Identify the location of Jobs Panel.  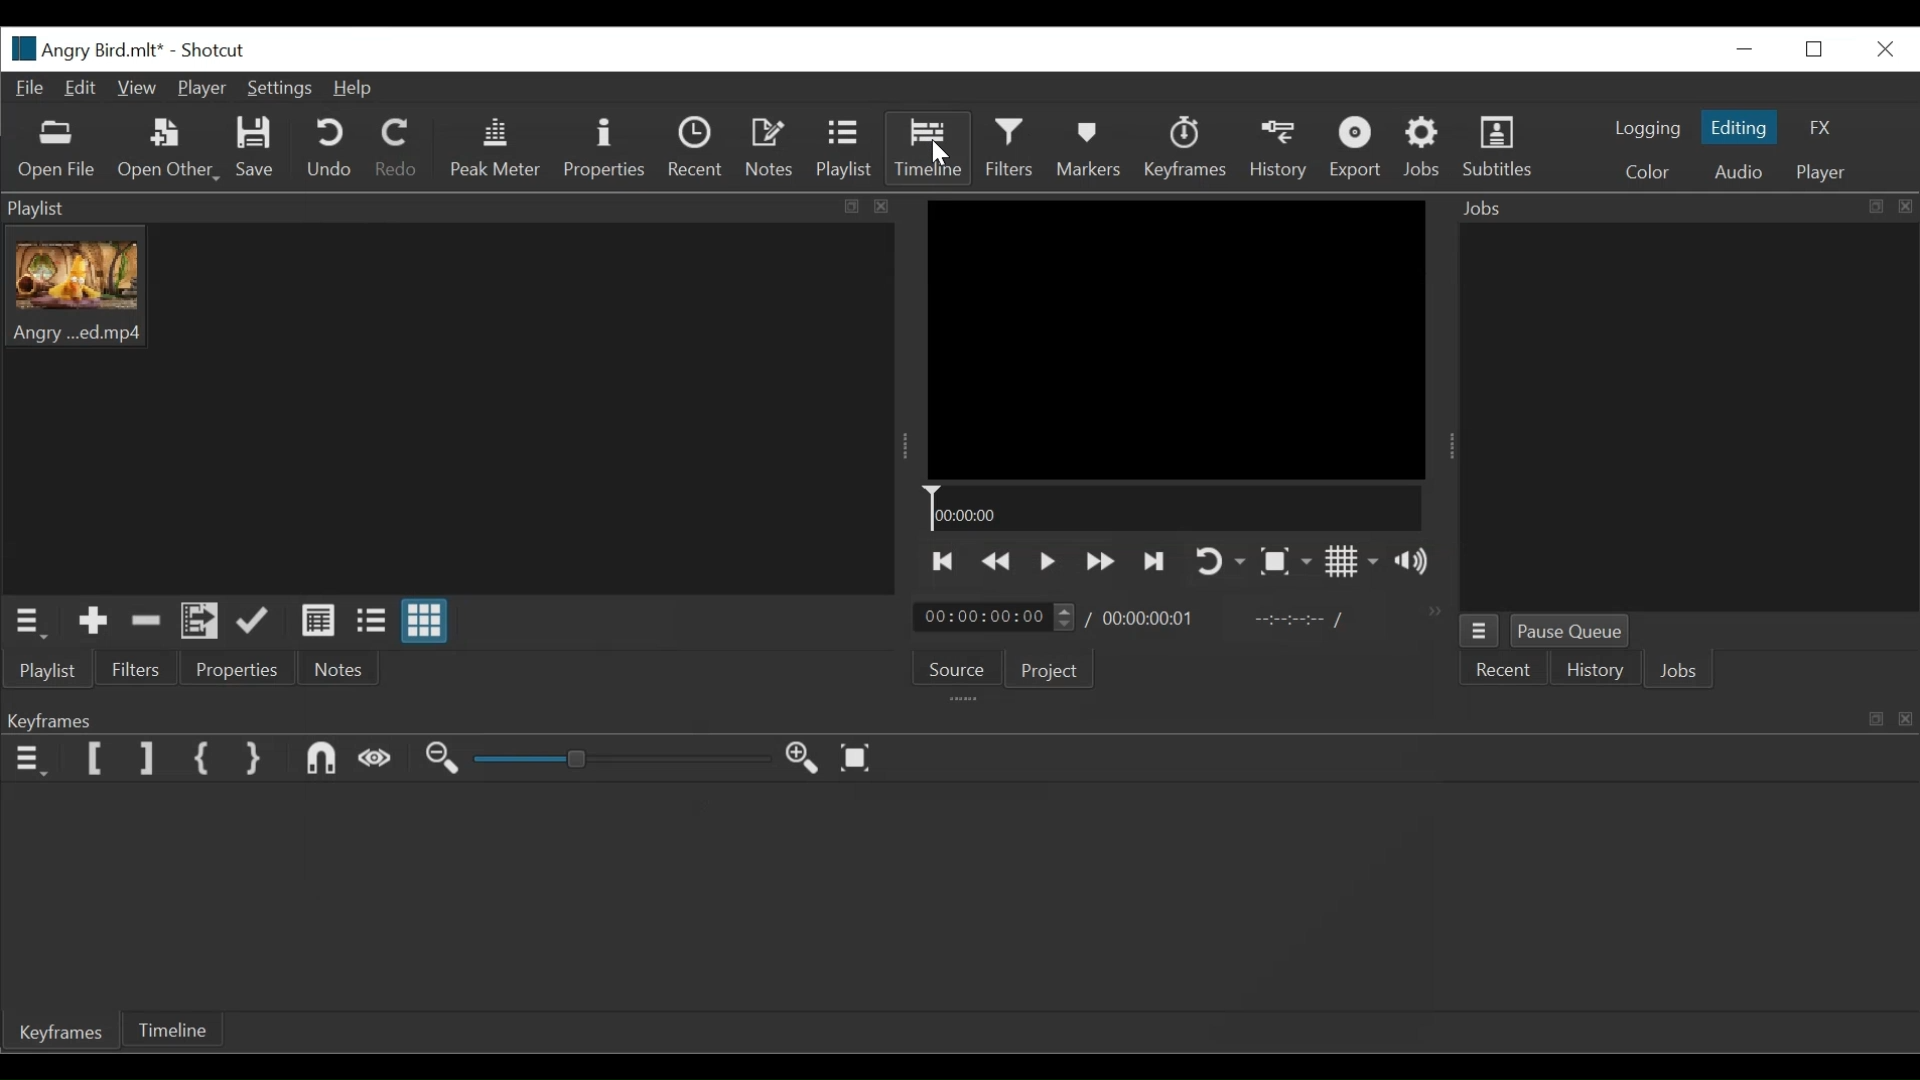
(1685, 209).